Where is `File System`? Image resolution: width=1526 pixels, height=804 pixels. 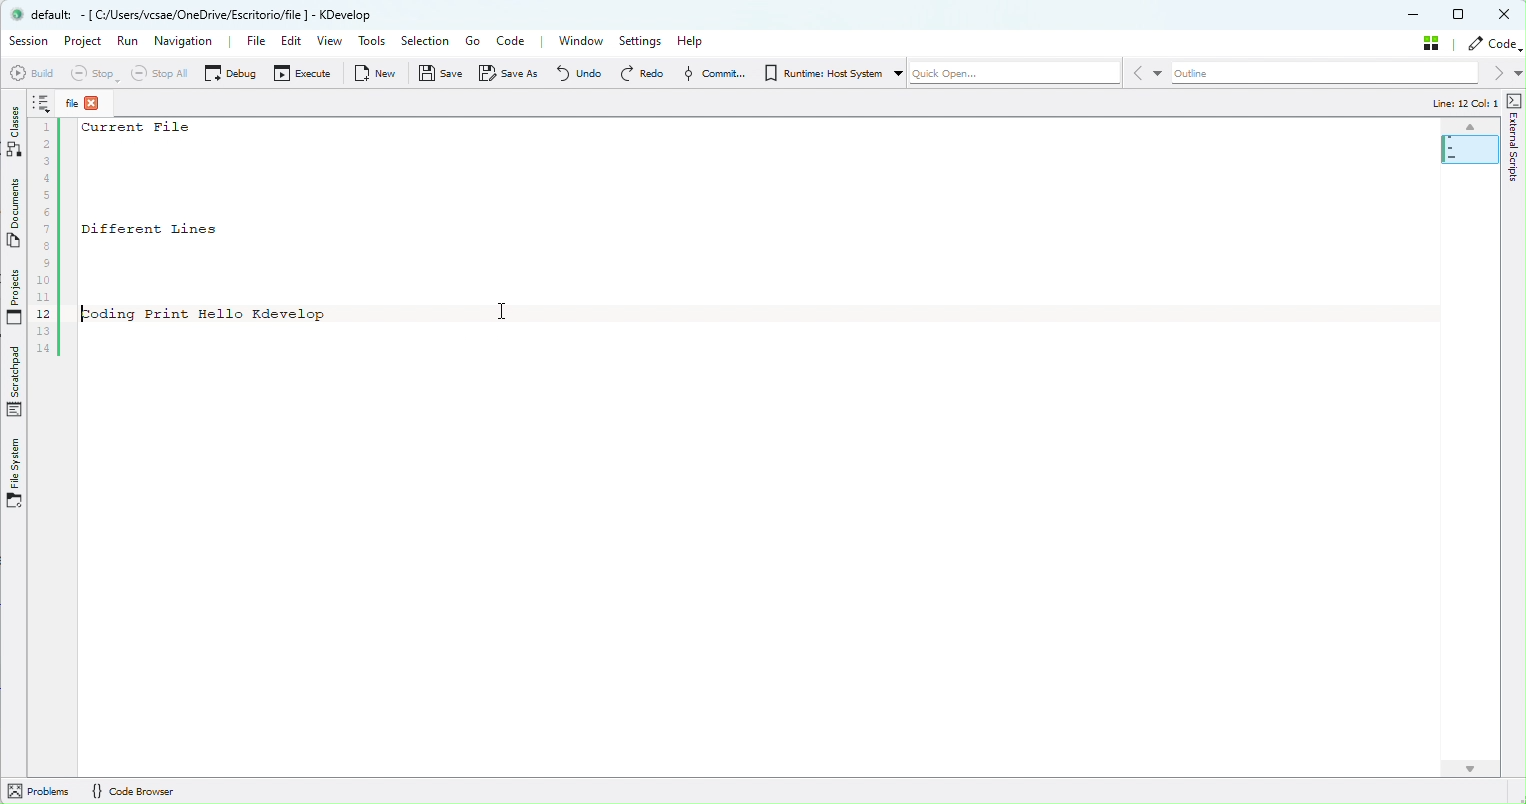 File System is located at coordinates (16, 473).